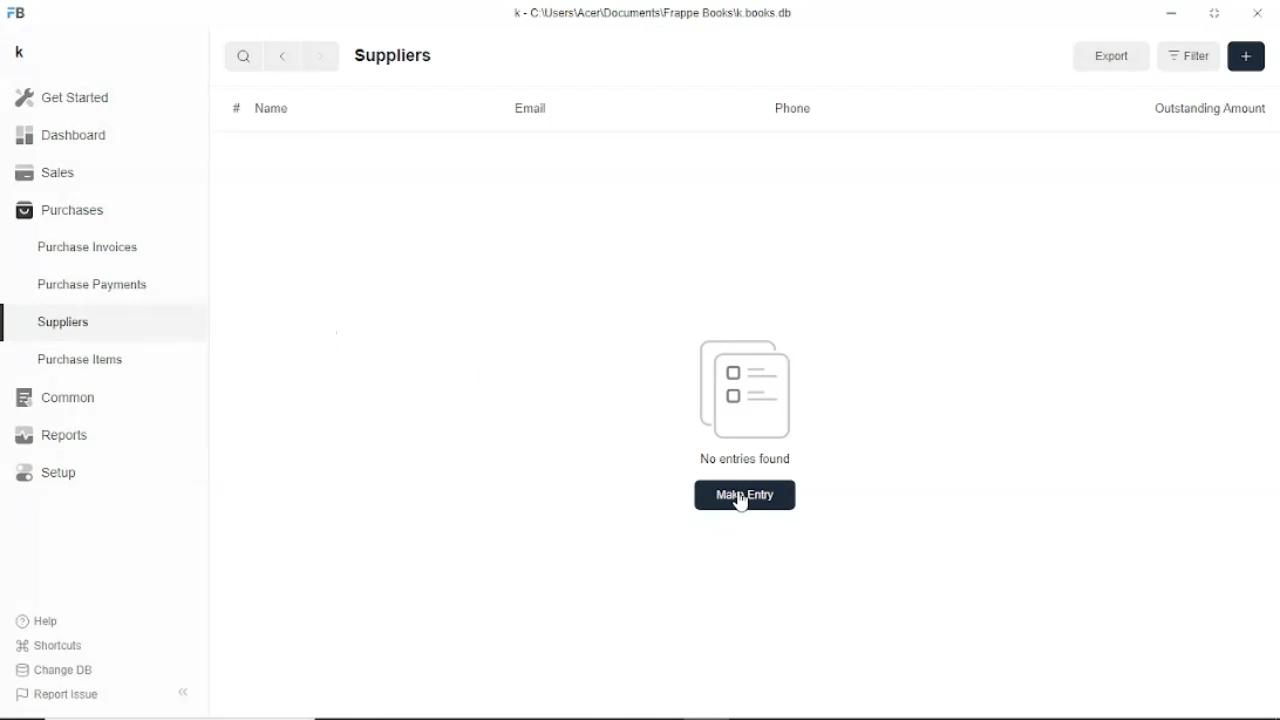 The width and height of the screenshot is (1280, 720). Describe the element at coordinates (55, 398) in the screenshot. I see `Common` at that location.